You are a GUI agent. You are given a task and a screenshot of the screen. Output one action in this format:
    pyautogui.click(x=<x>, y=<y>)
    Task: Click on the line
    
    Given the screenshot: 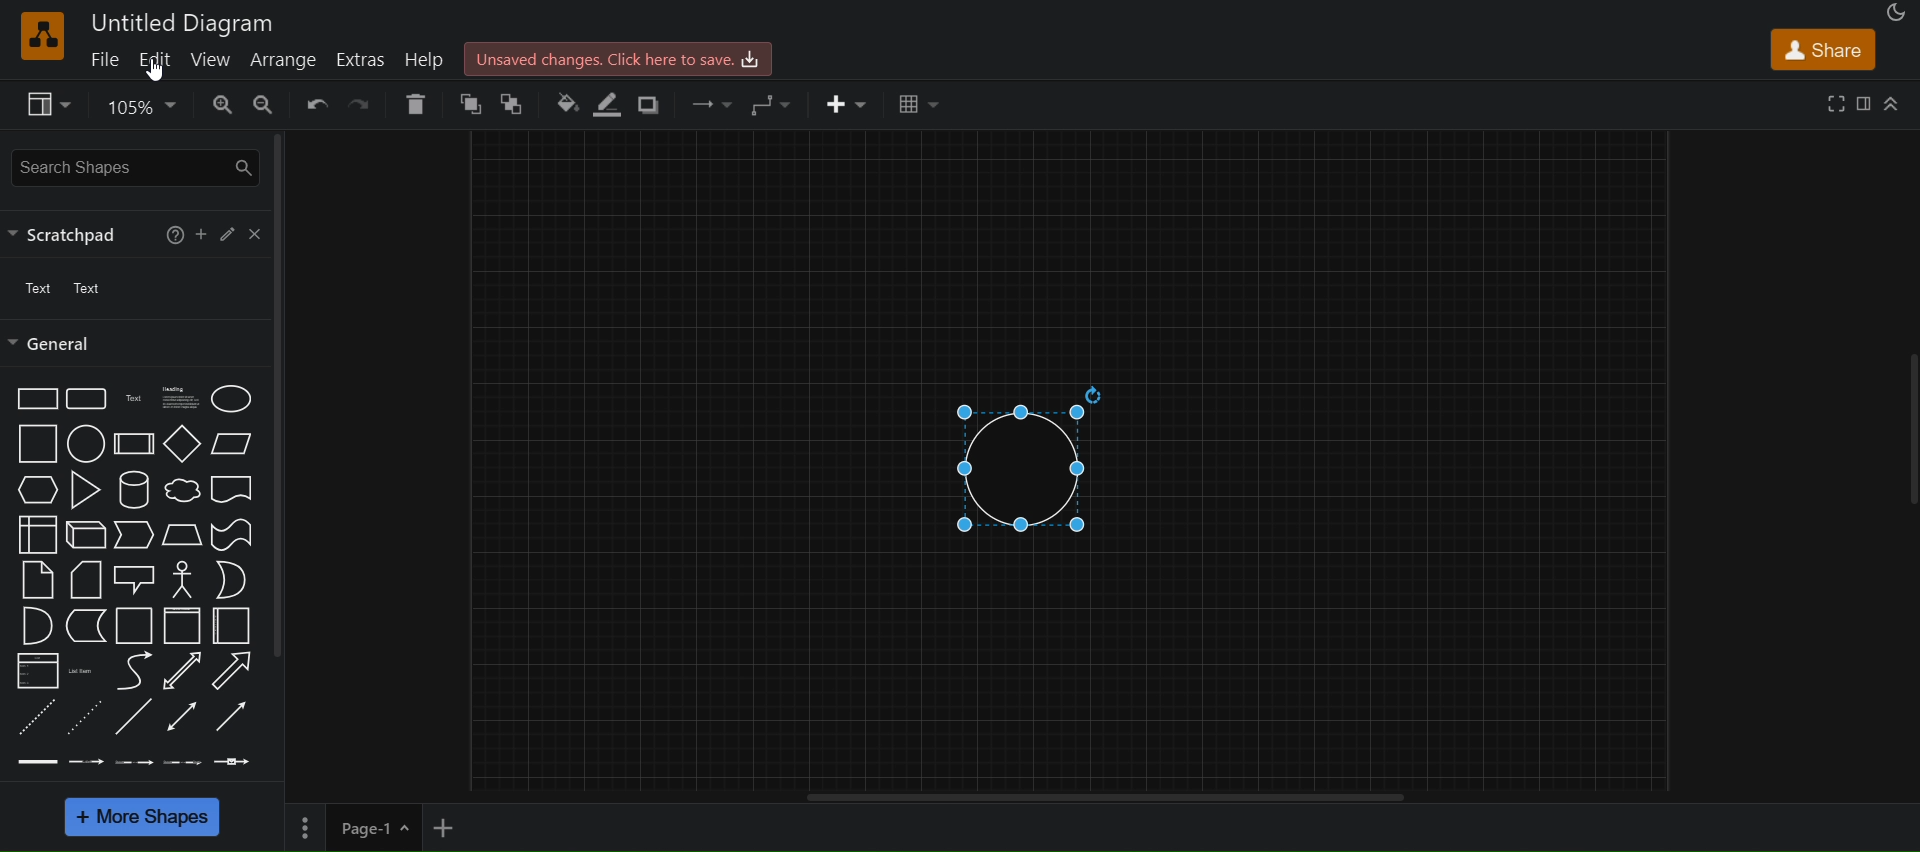 What is the action you would take?
    pyautogui.click(x=136, y=719)
    